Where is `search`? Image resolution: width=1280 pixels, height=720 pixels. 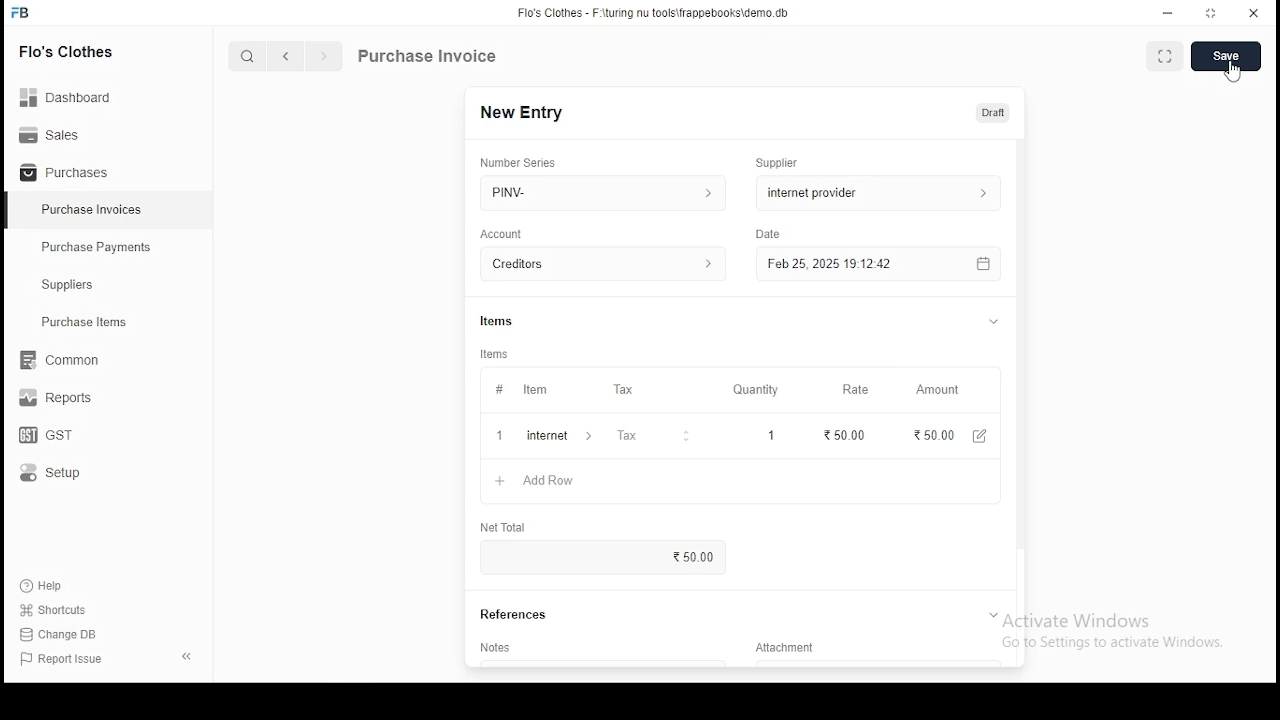 search is located at coordinates (250, 58).